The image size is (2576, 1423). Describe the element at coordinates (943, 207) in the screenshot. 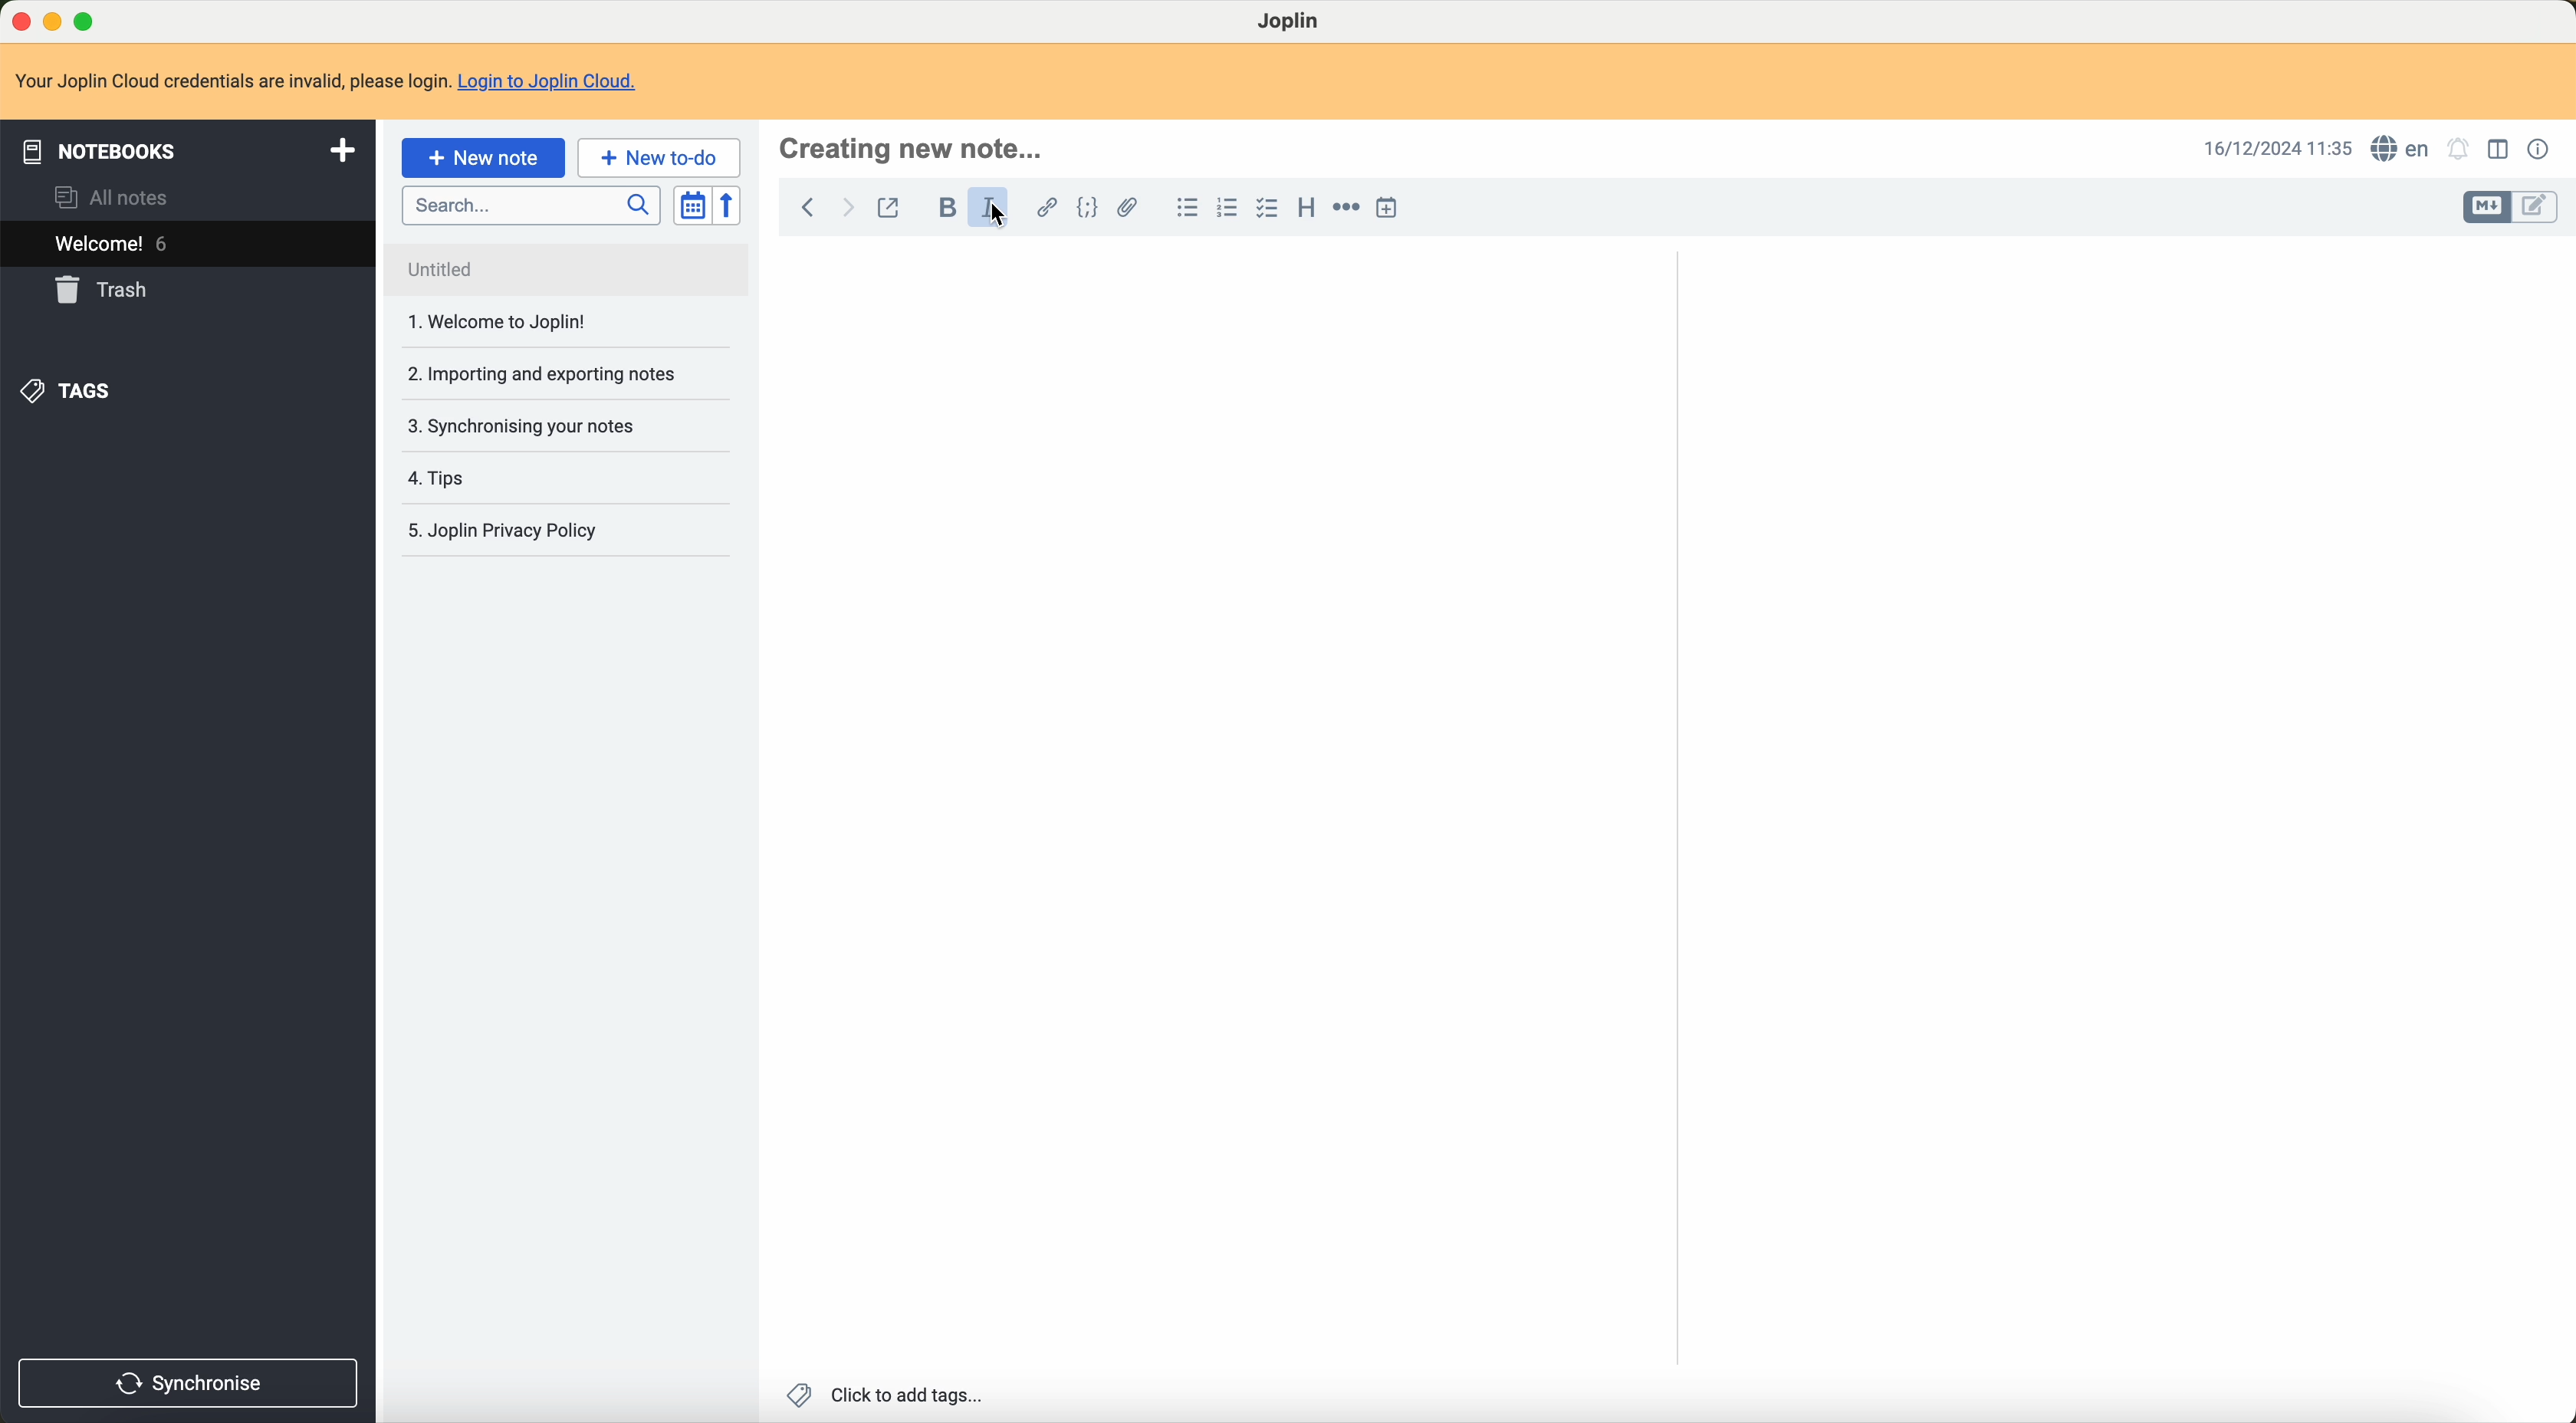

I see `bold` at that location.